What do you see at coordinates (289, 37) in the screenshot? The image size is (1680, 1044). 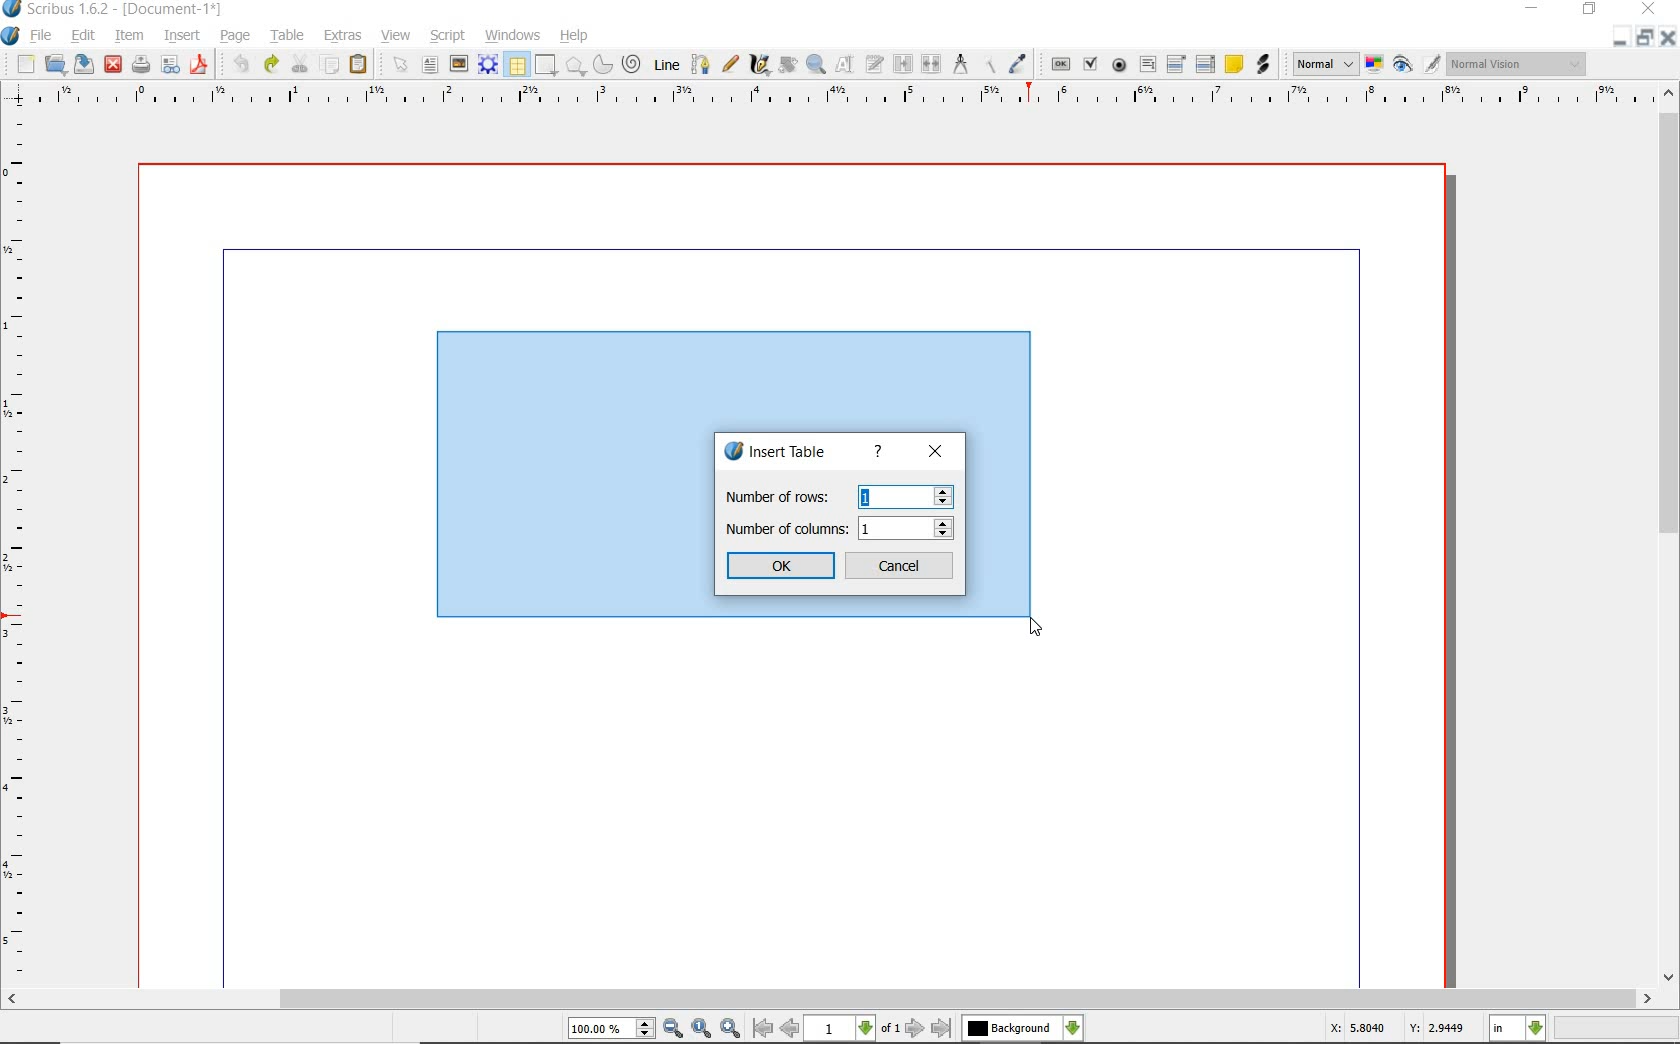 I see `table` at bounding box center [289, 37].